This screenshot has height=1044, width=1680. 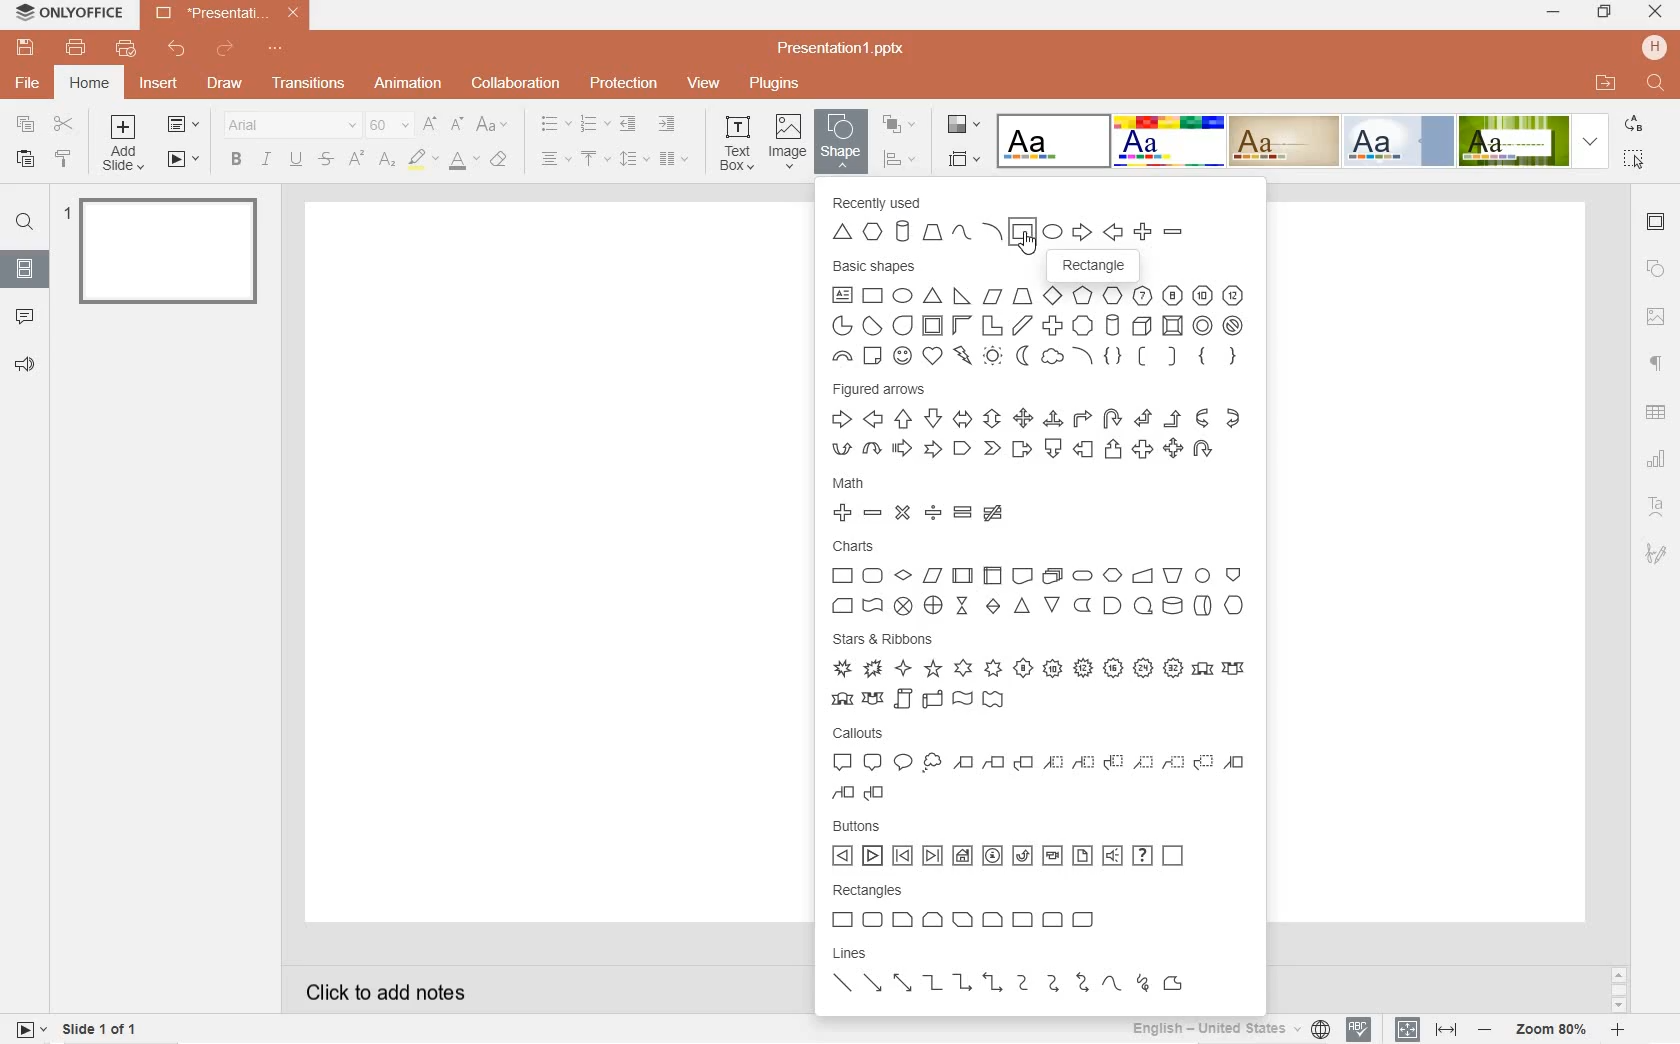 What do you see at coordinates (841, 856) in the screenshot?
I see `Back or Previous button` at bounding box center [841, 856].